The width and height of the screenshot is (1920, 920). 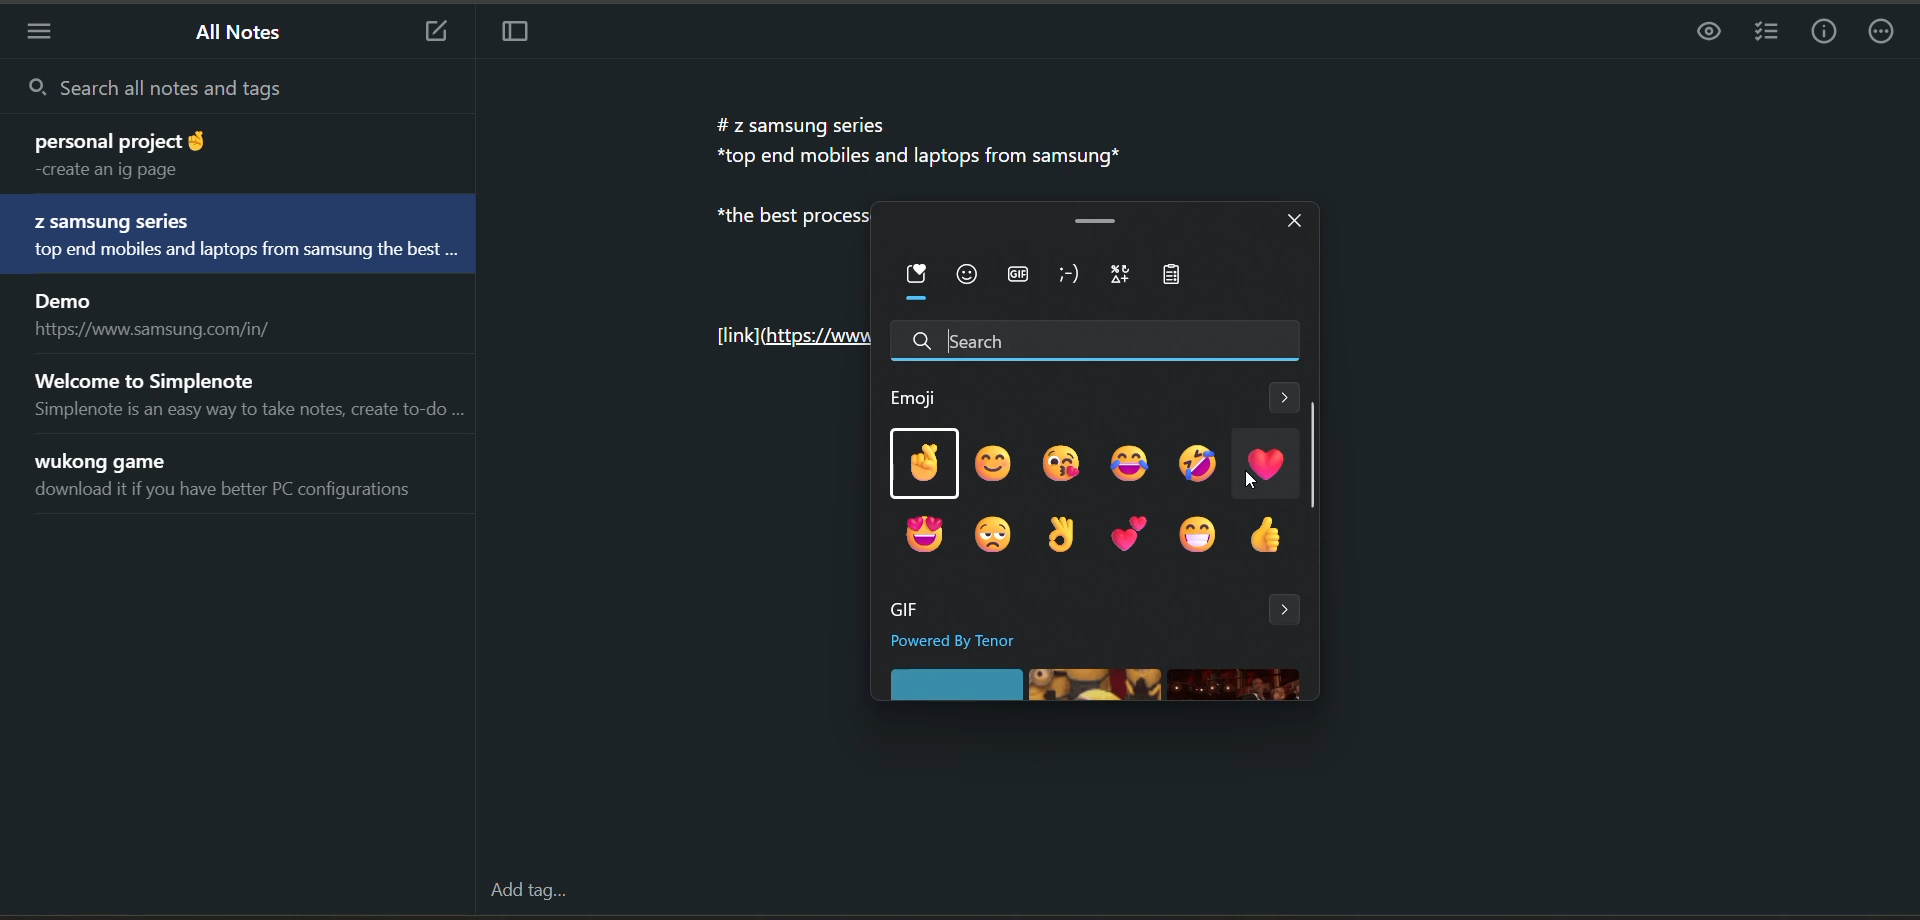 What do you see at coordinates (1883, 36) in the screenshot?
I see `actions` at bounding box center [1883, 36].